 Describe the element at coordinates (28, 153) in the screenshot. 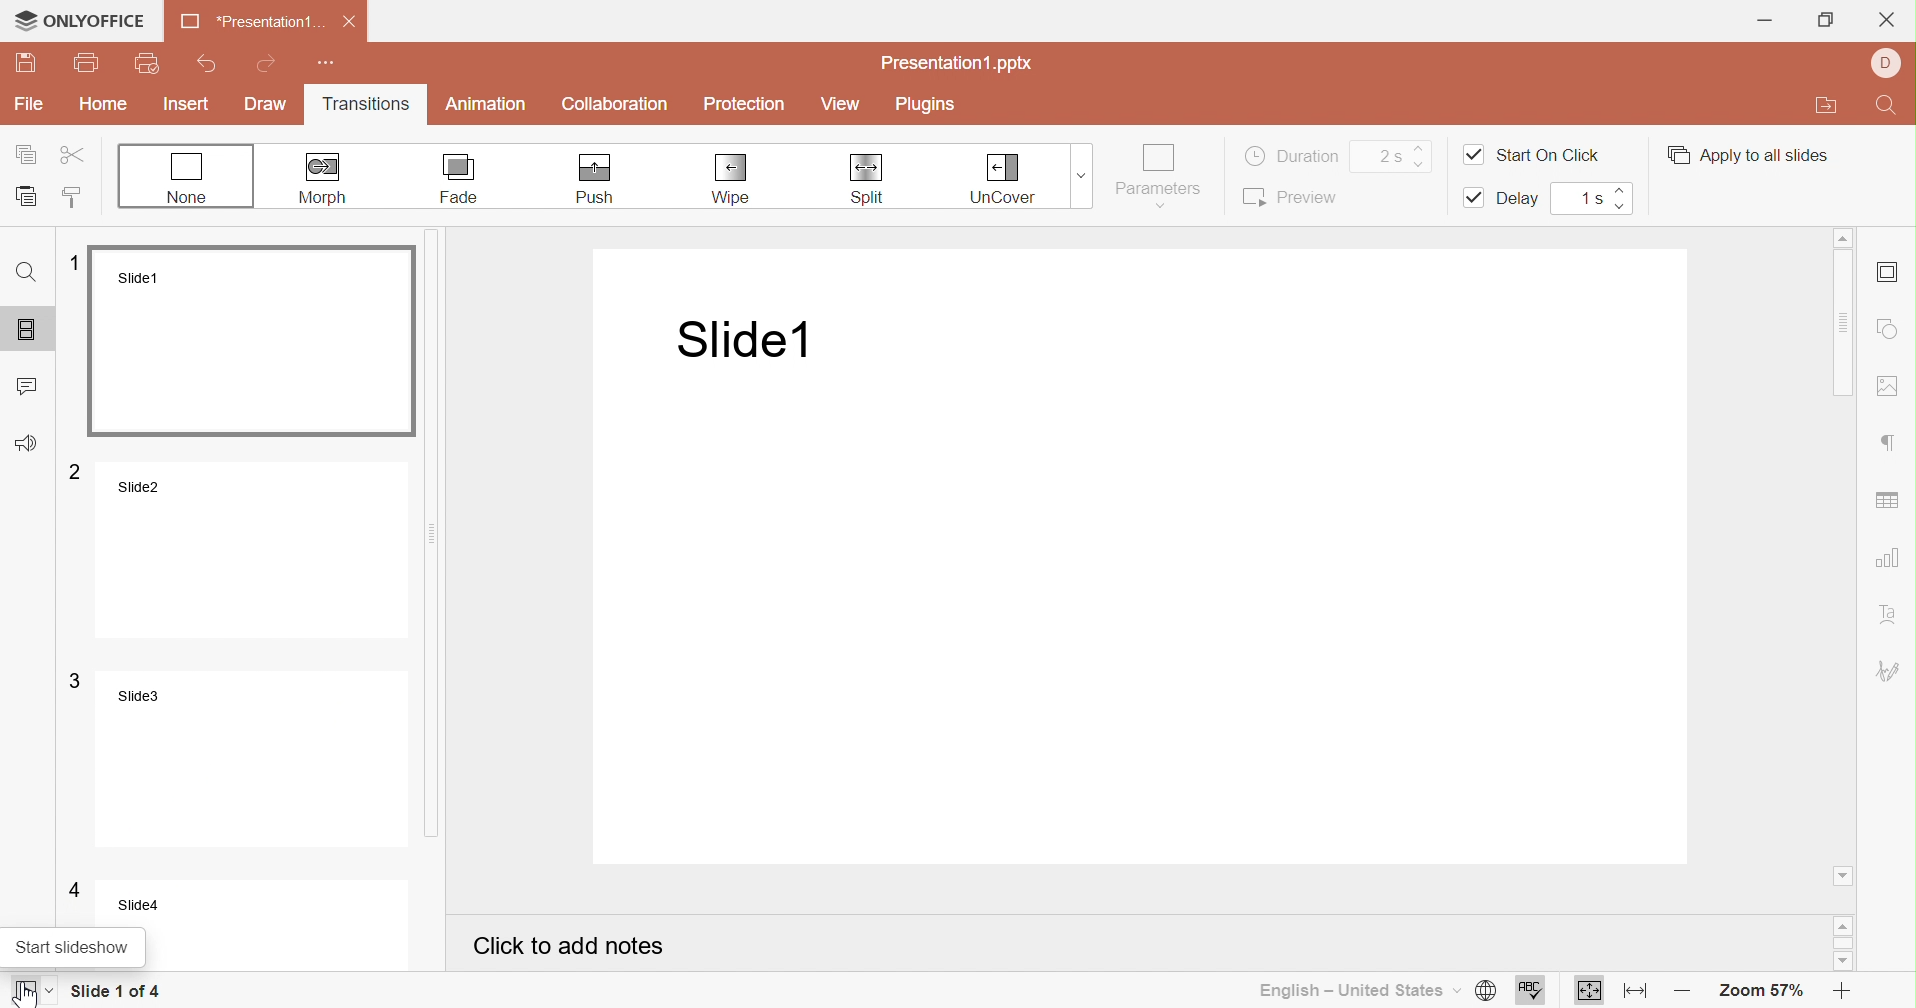

I see `Copy` at that location.